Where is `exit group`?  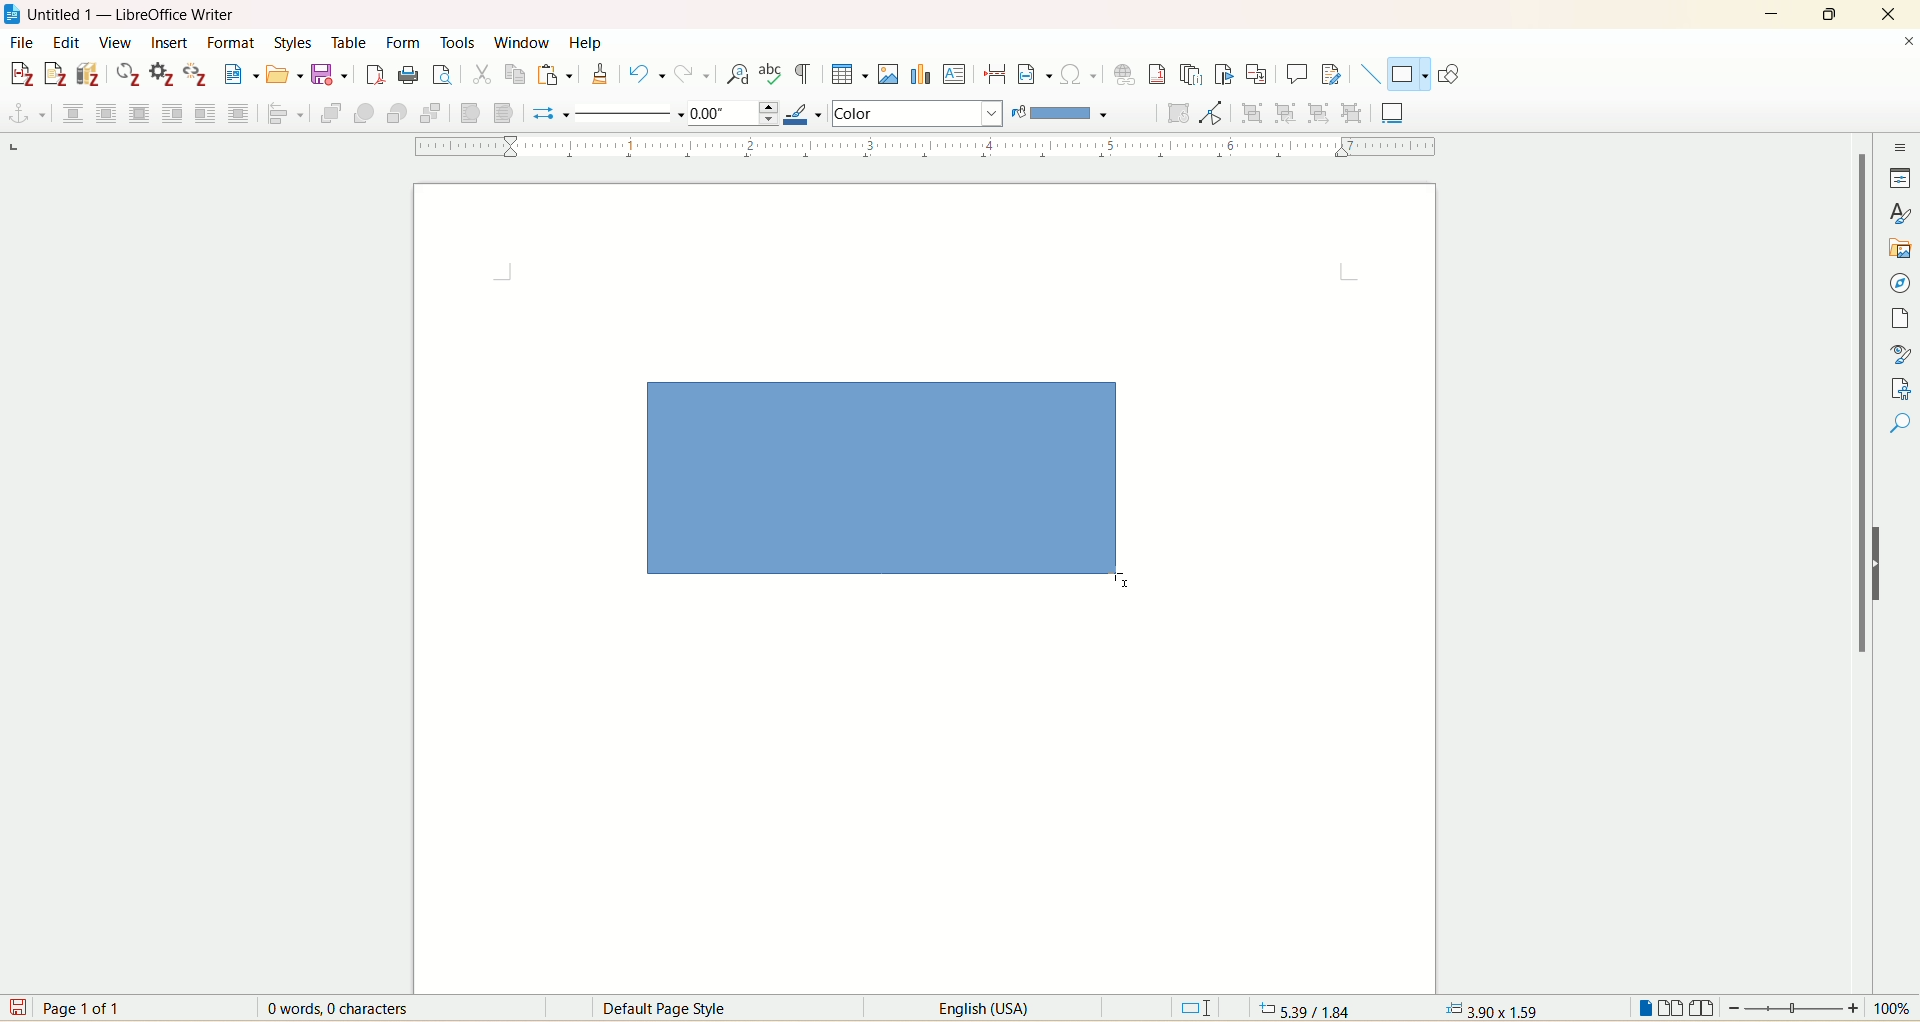
exit group is located at coordinates (1321, 112).